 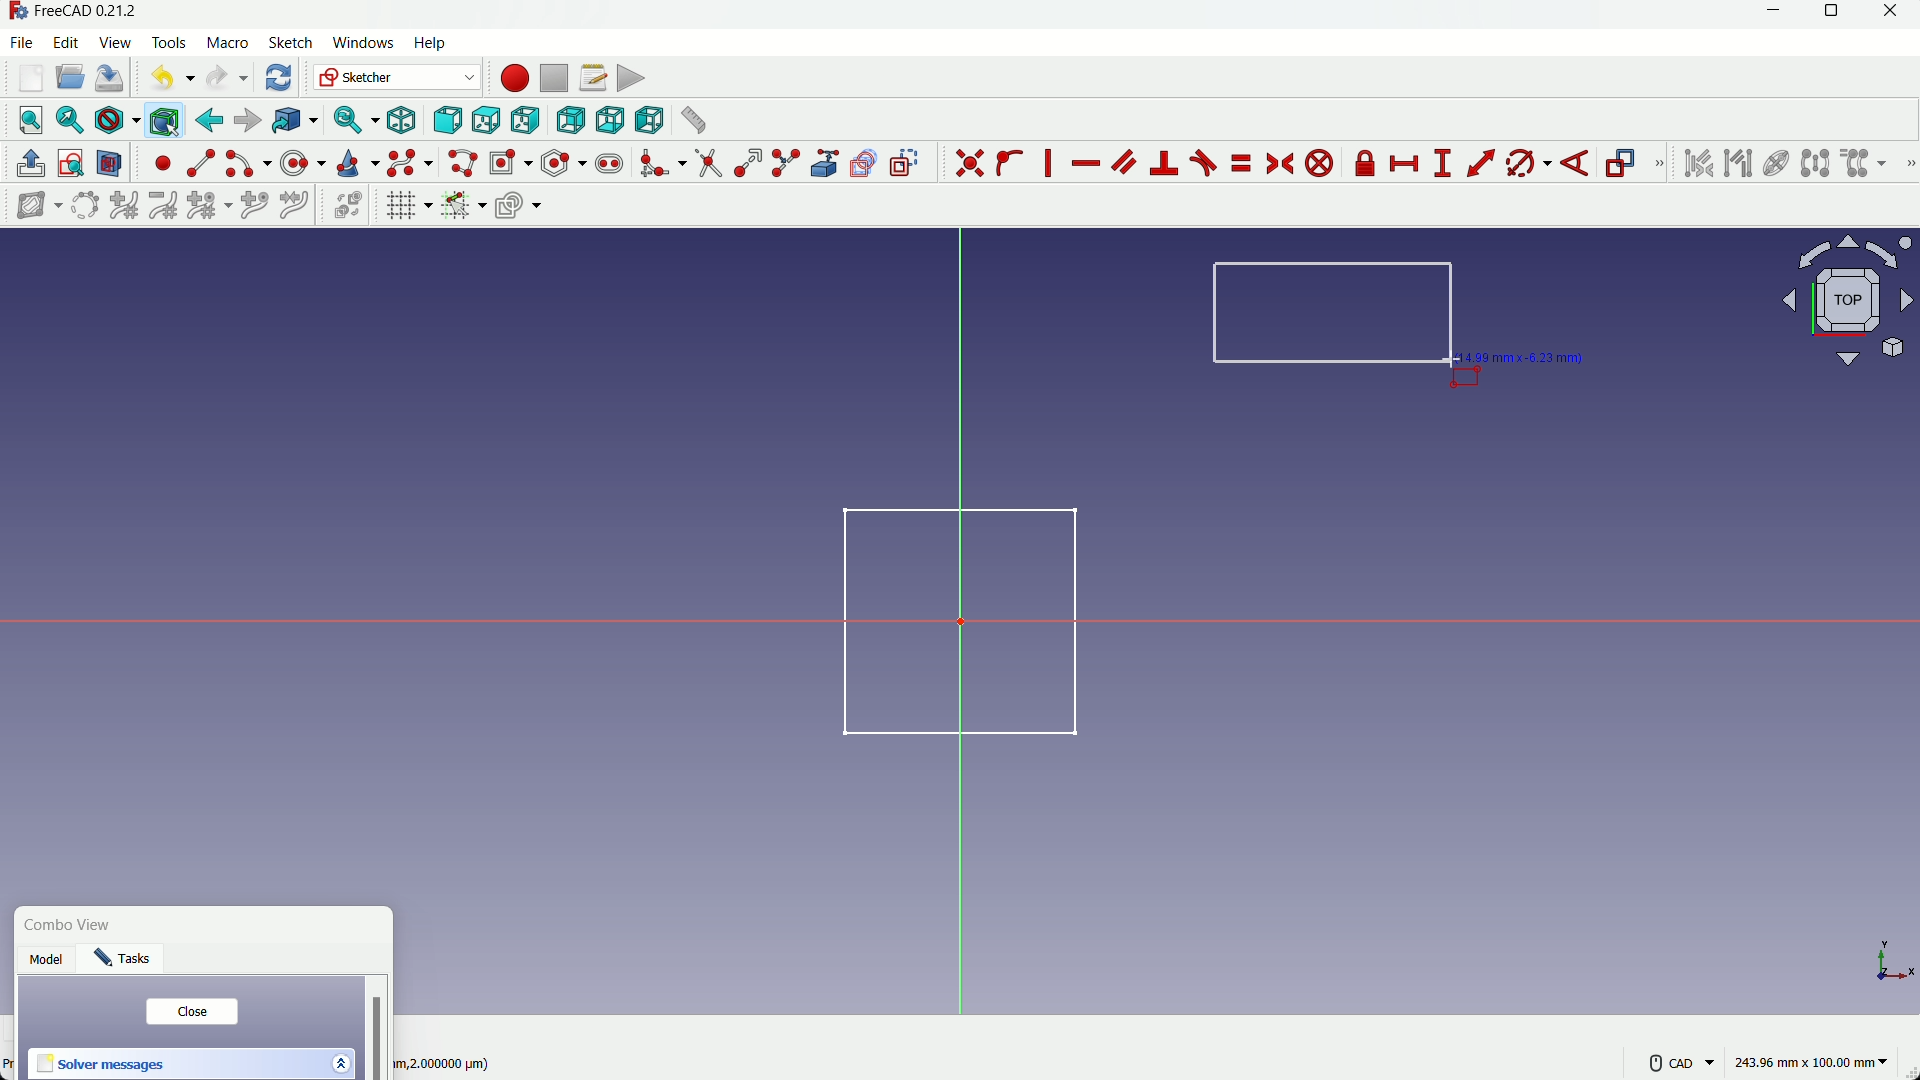 I want to click on new file, so click(x=32, y=78).